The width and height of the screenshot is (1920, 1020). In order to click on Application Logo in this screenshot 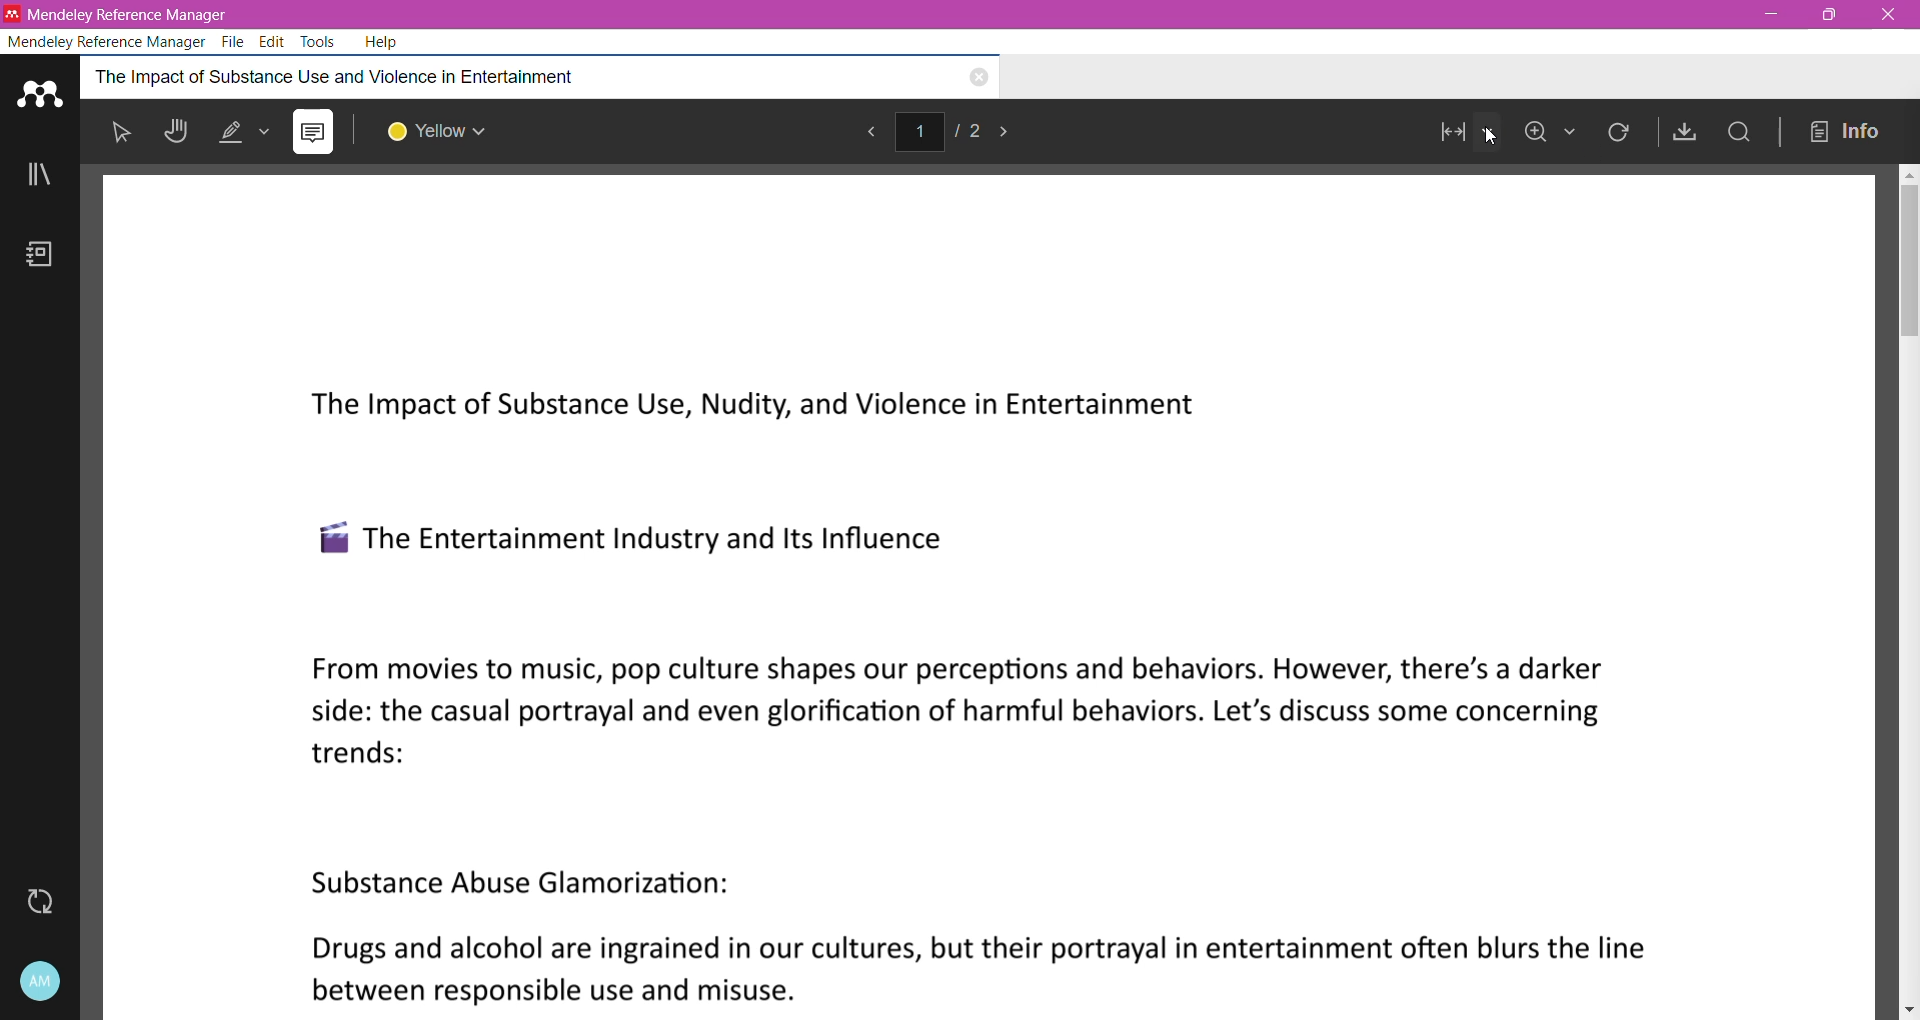, I will do `click(41, 91)`.